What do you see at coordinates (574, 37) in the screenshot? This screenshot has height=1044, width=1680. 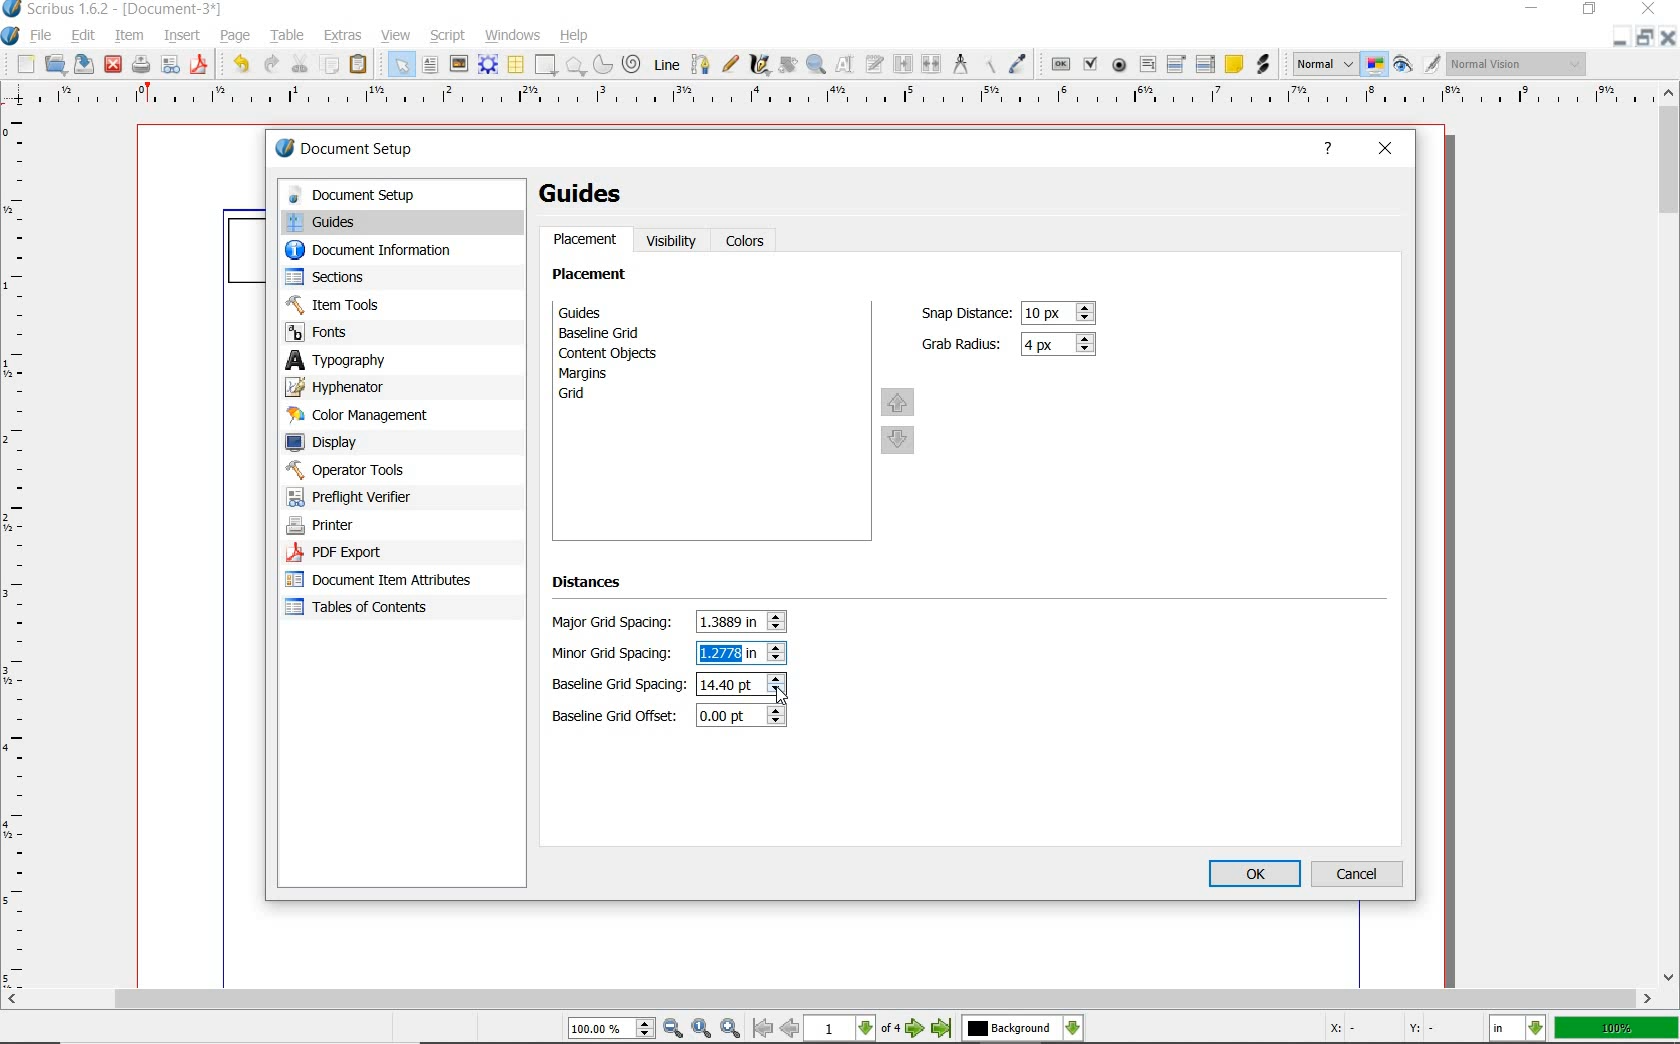 I see `help` at bounding box center [574, 37].